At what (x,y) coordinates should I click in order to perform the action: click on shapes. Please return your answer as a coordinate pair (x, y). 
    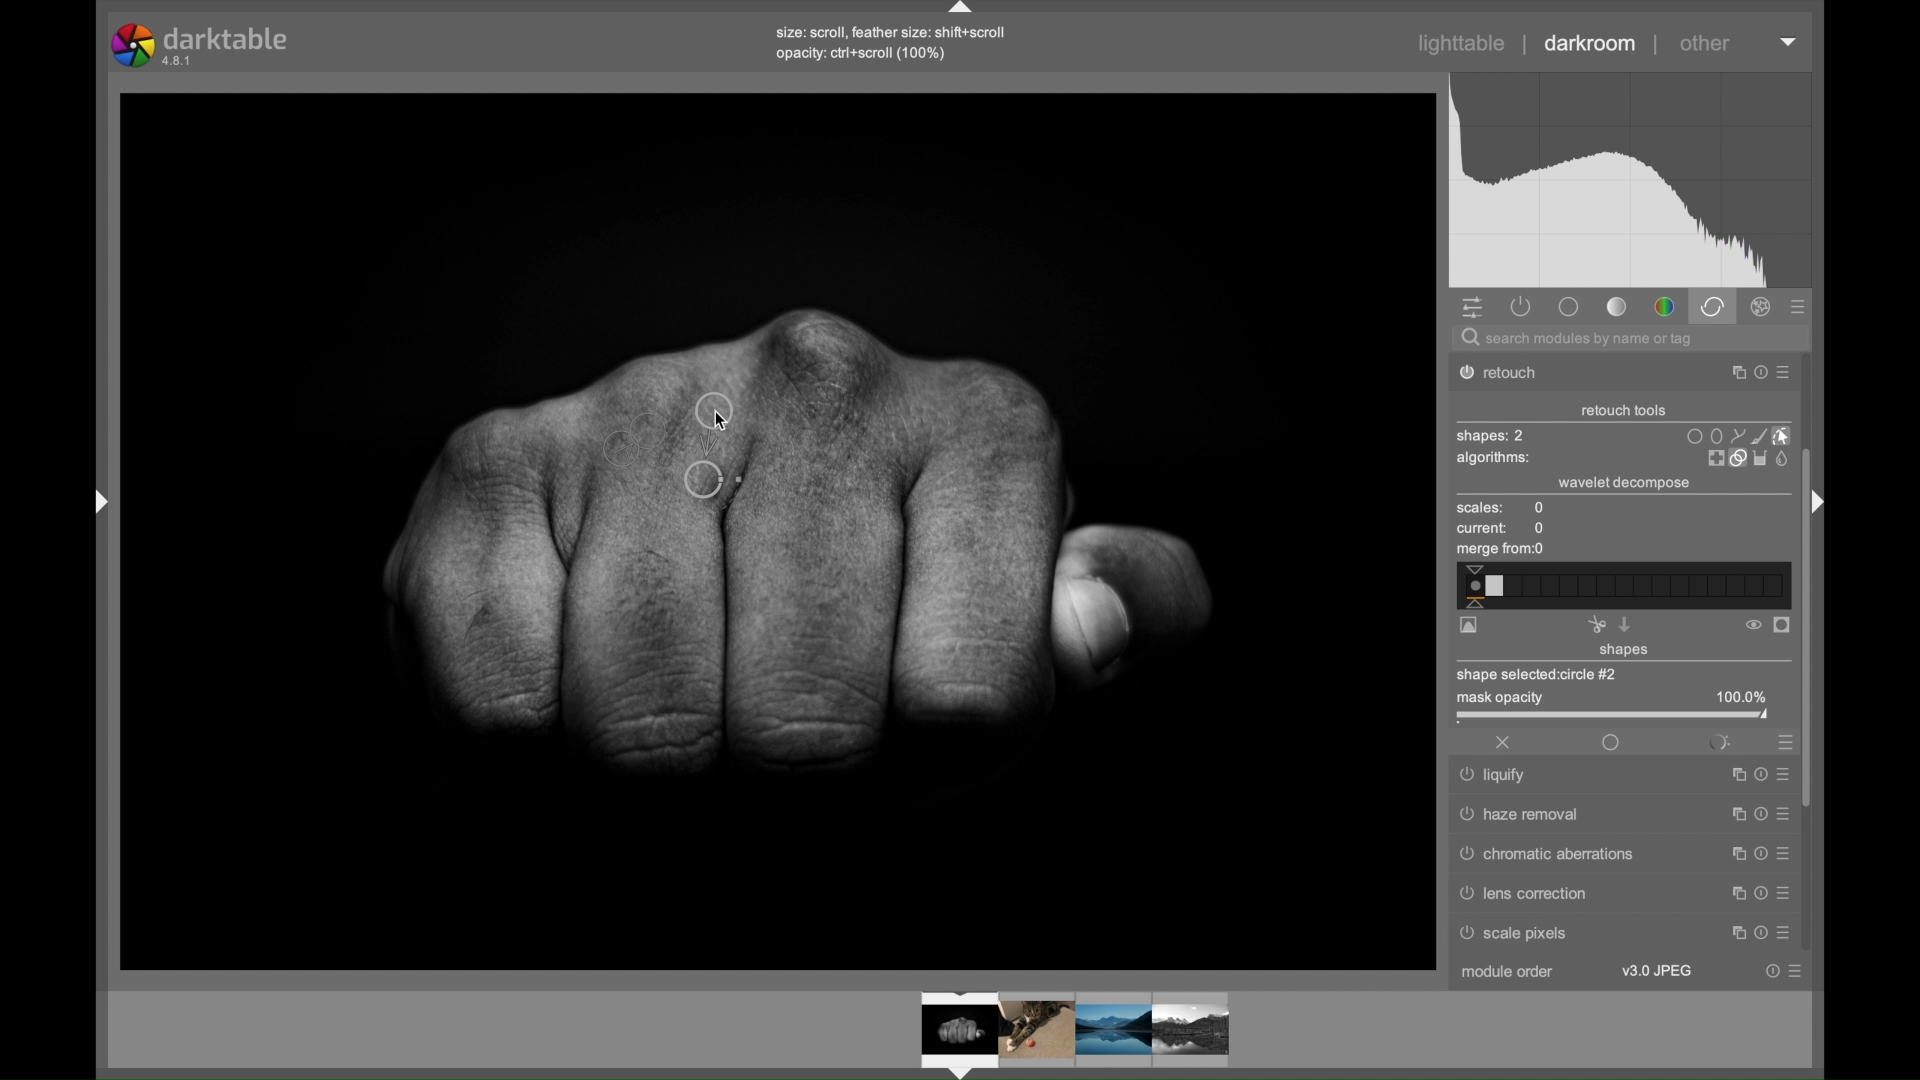
    Looking at the image, I should click on (1625, 651).